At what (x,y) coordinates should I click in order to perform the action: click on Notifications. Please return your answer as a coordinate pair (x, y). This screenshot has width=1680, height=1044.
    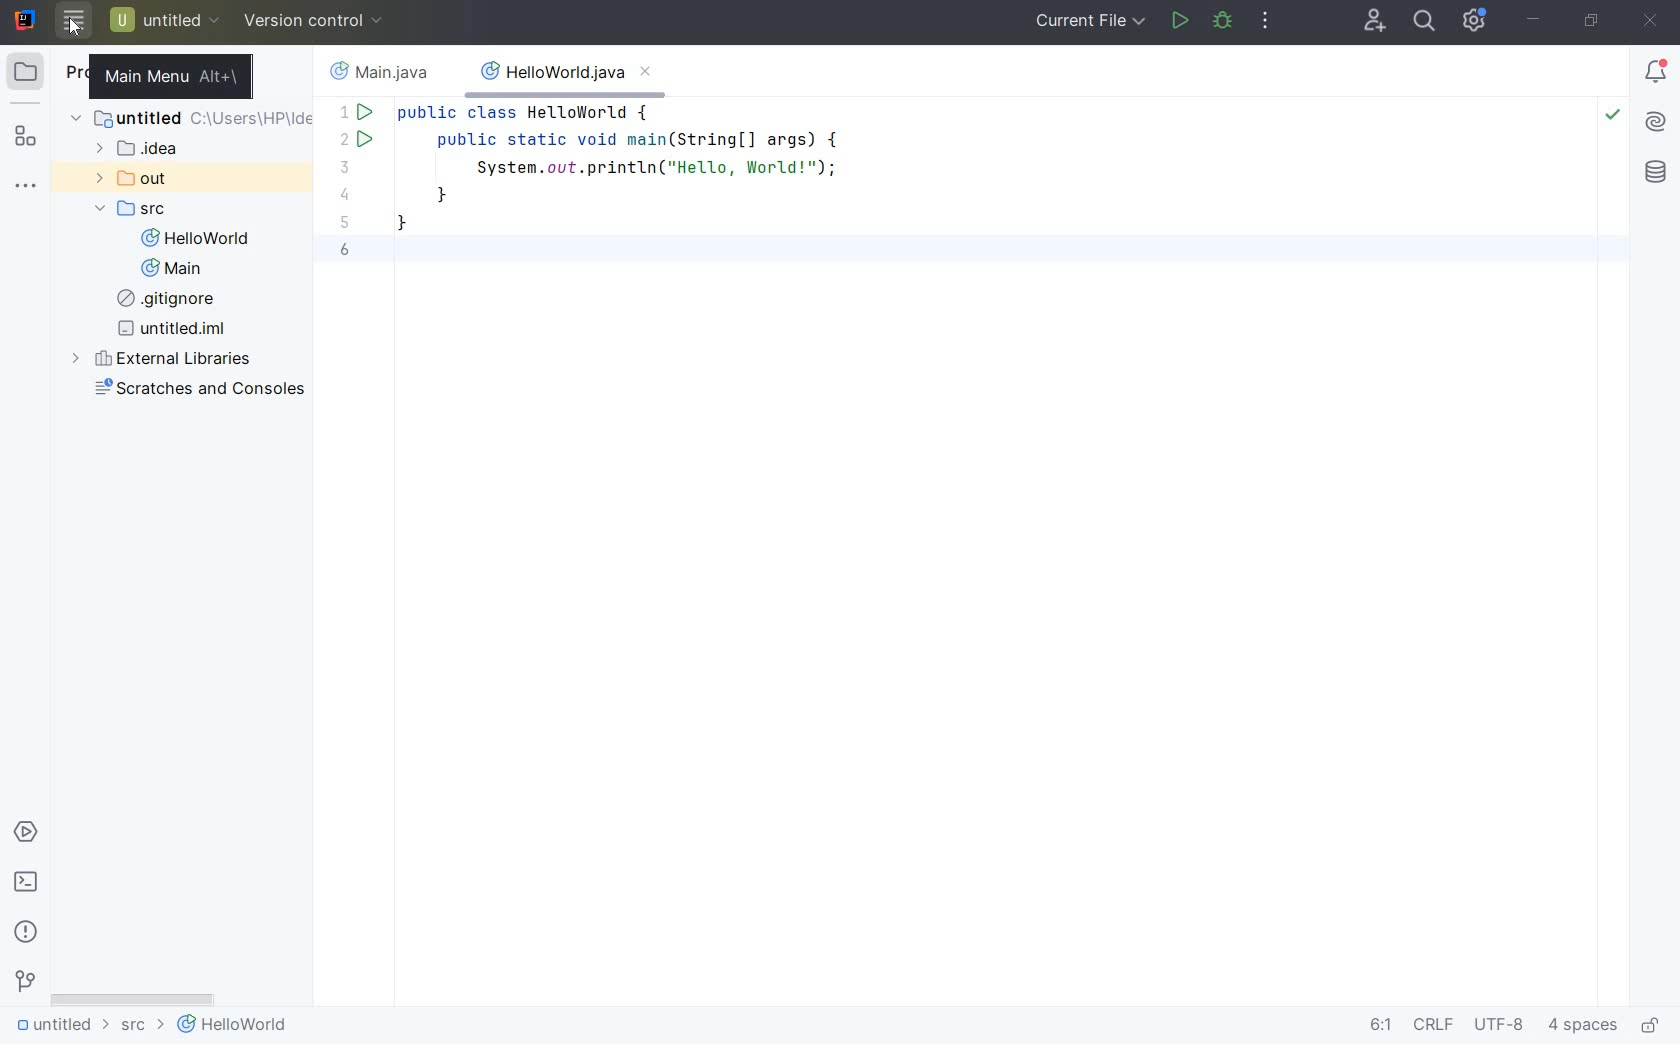
    Looking at the image, I should click on (1657, 73).